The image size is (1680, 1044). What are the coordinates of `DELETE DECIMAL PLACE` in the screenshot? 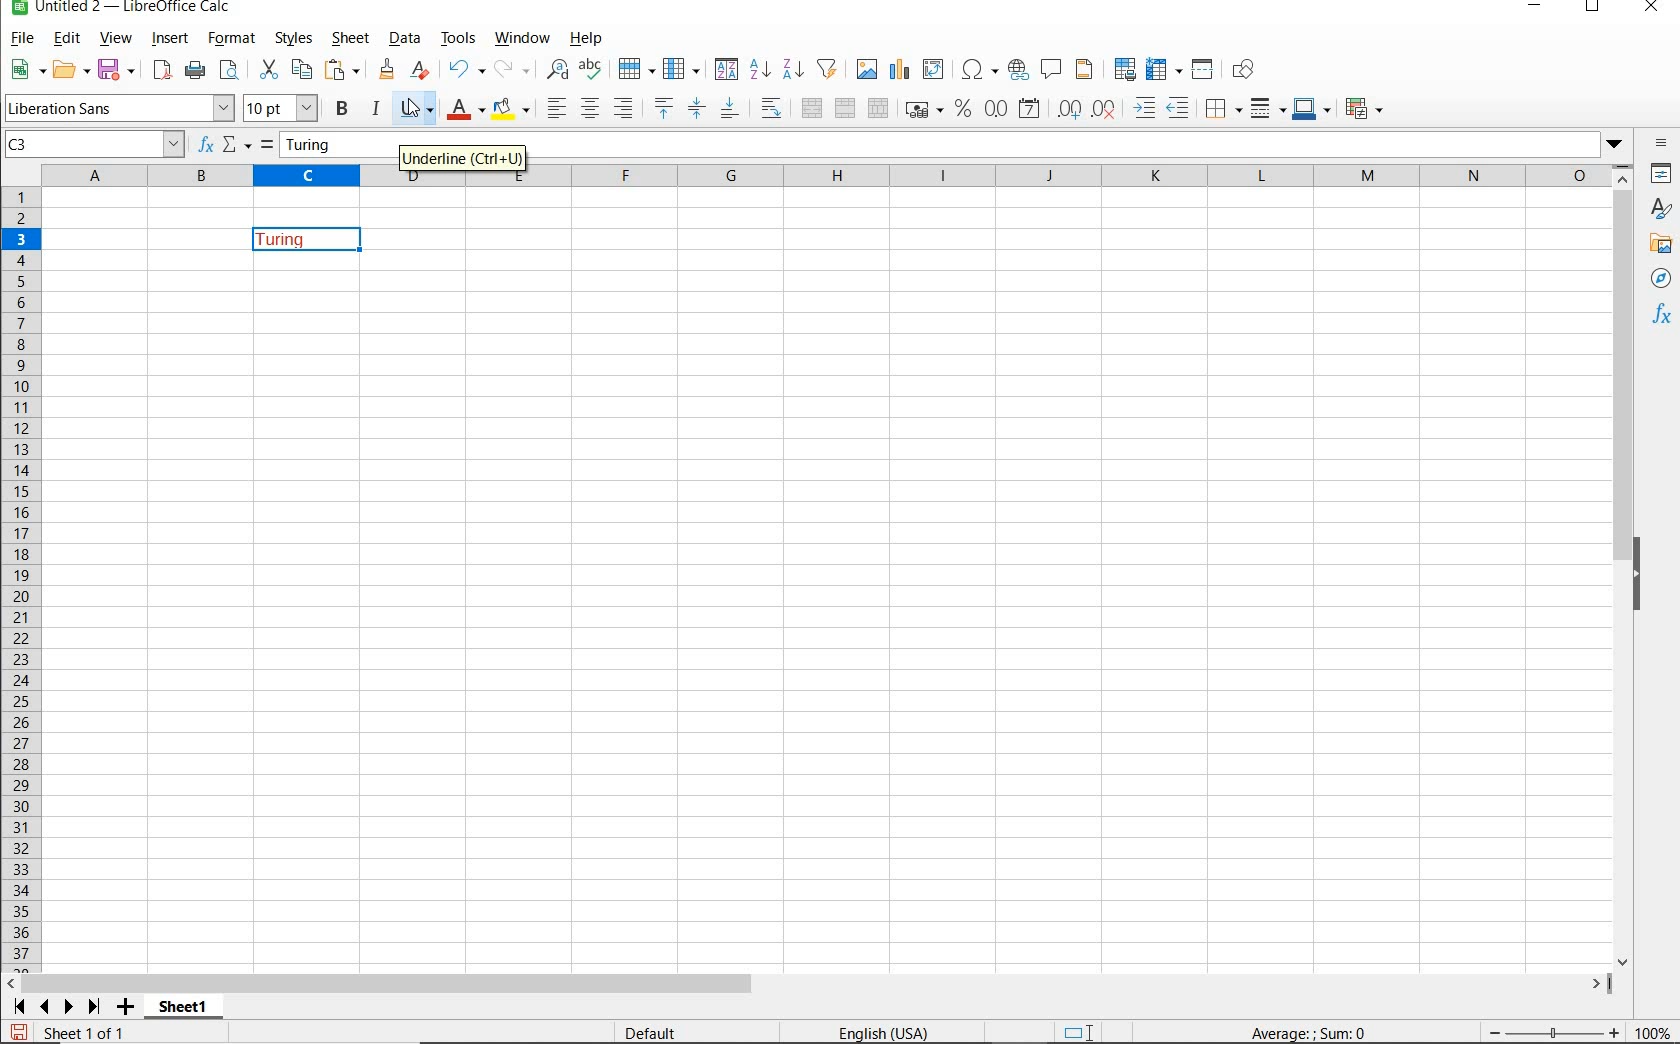 It's located at (1104, 111).